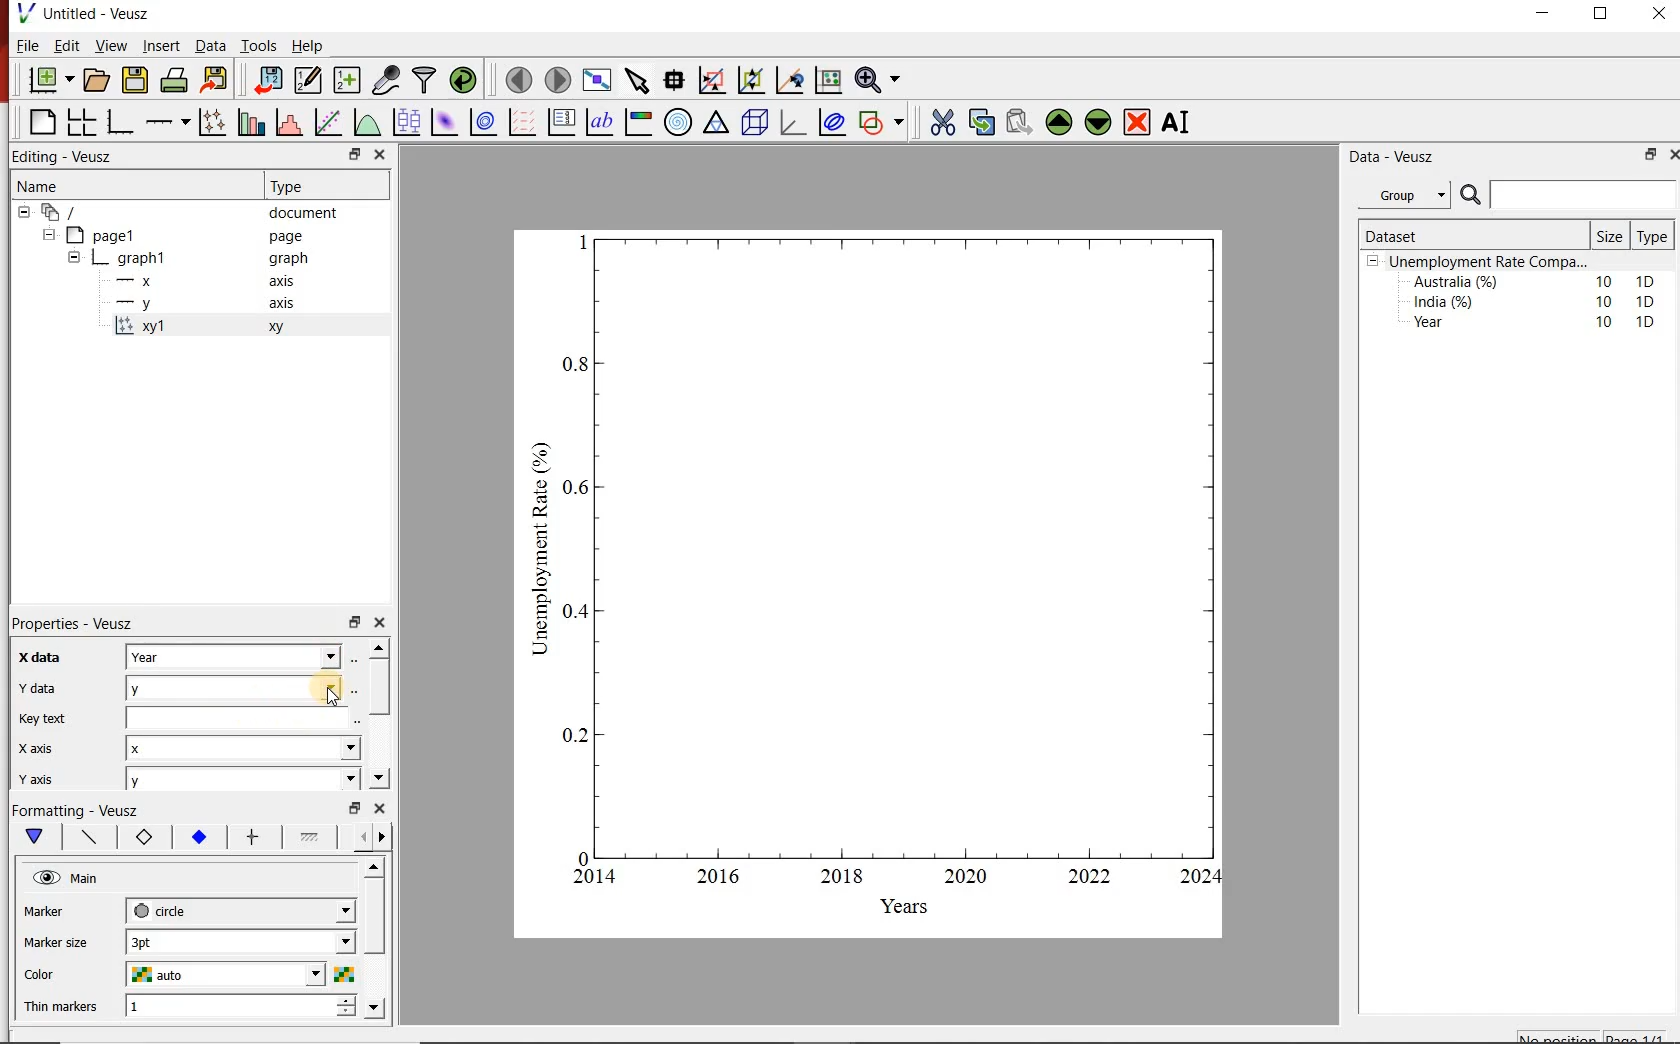  Describe the element at coordinates (23, 45) in the screenshot. I see `| File` at that location.